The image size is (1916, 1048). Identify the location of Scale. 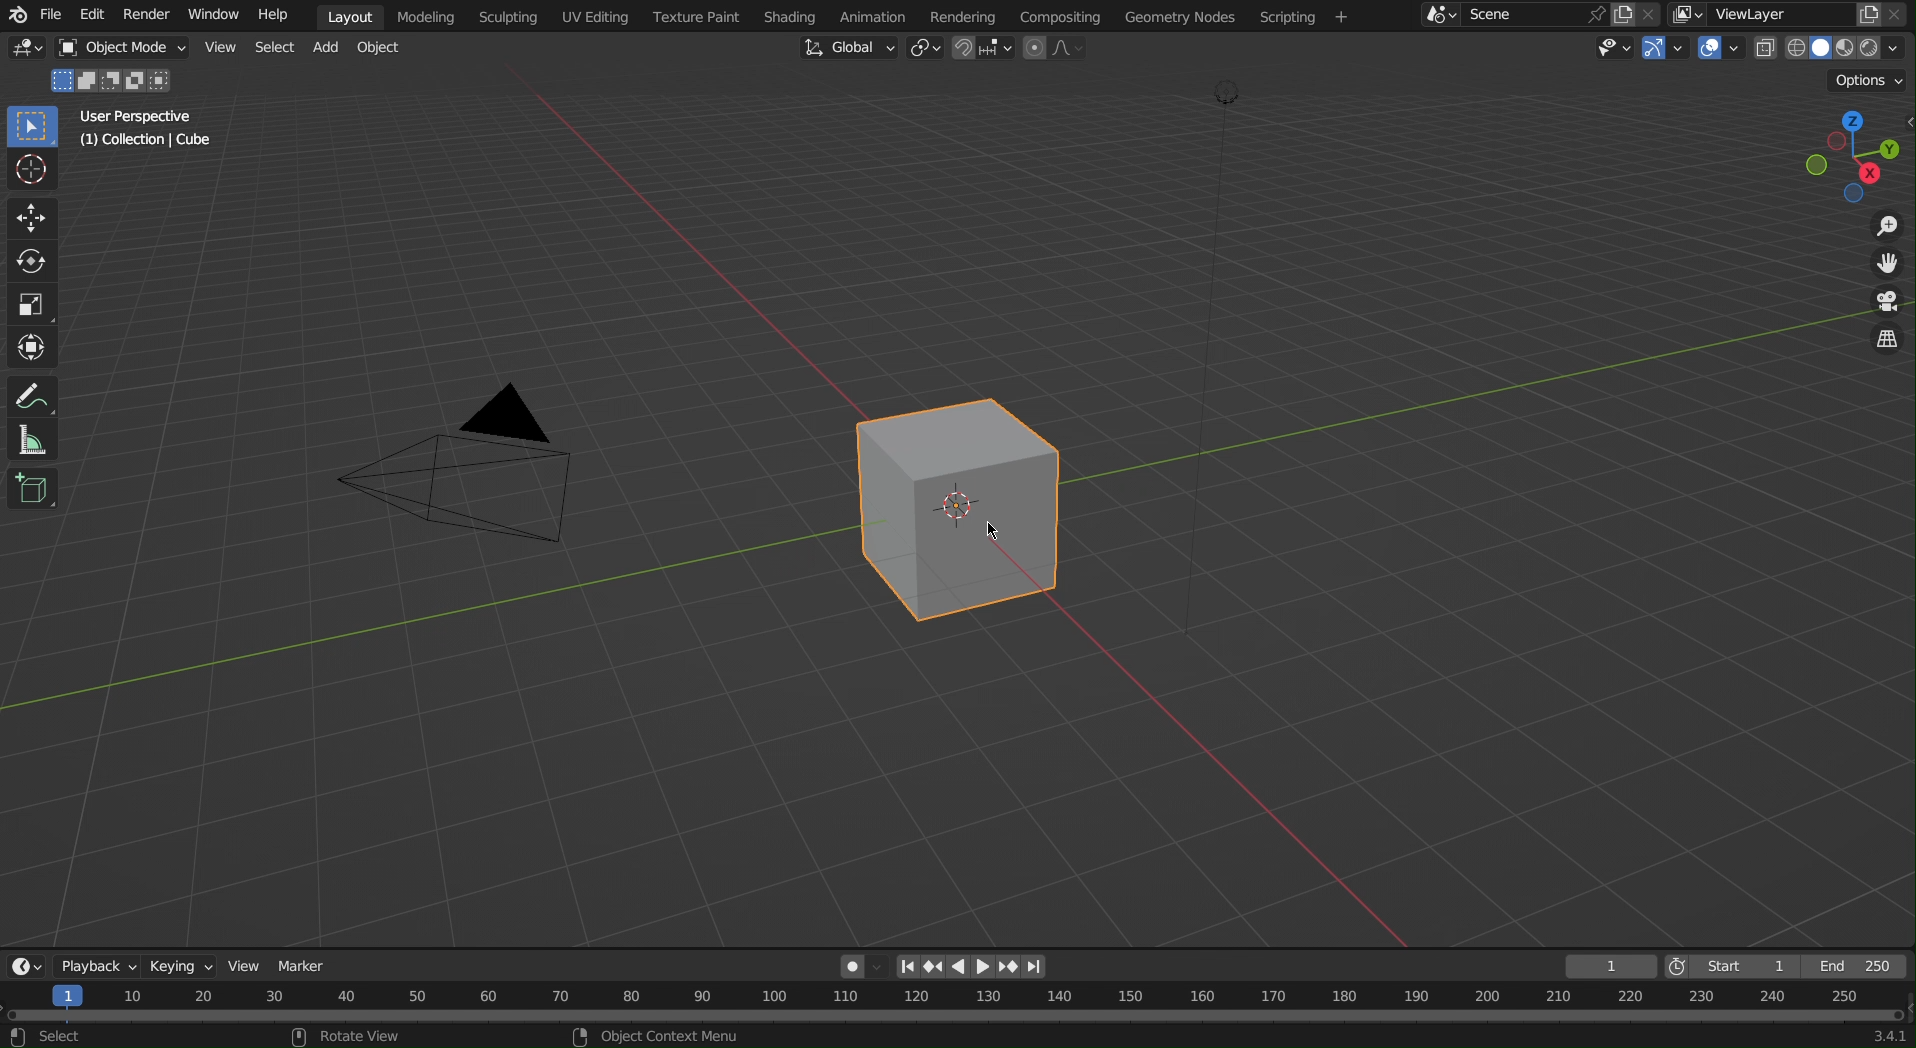
(31, 307).